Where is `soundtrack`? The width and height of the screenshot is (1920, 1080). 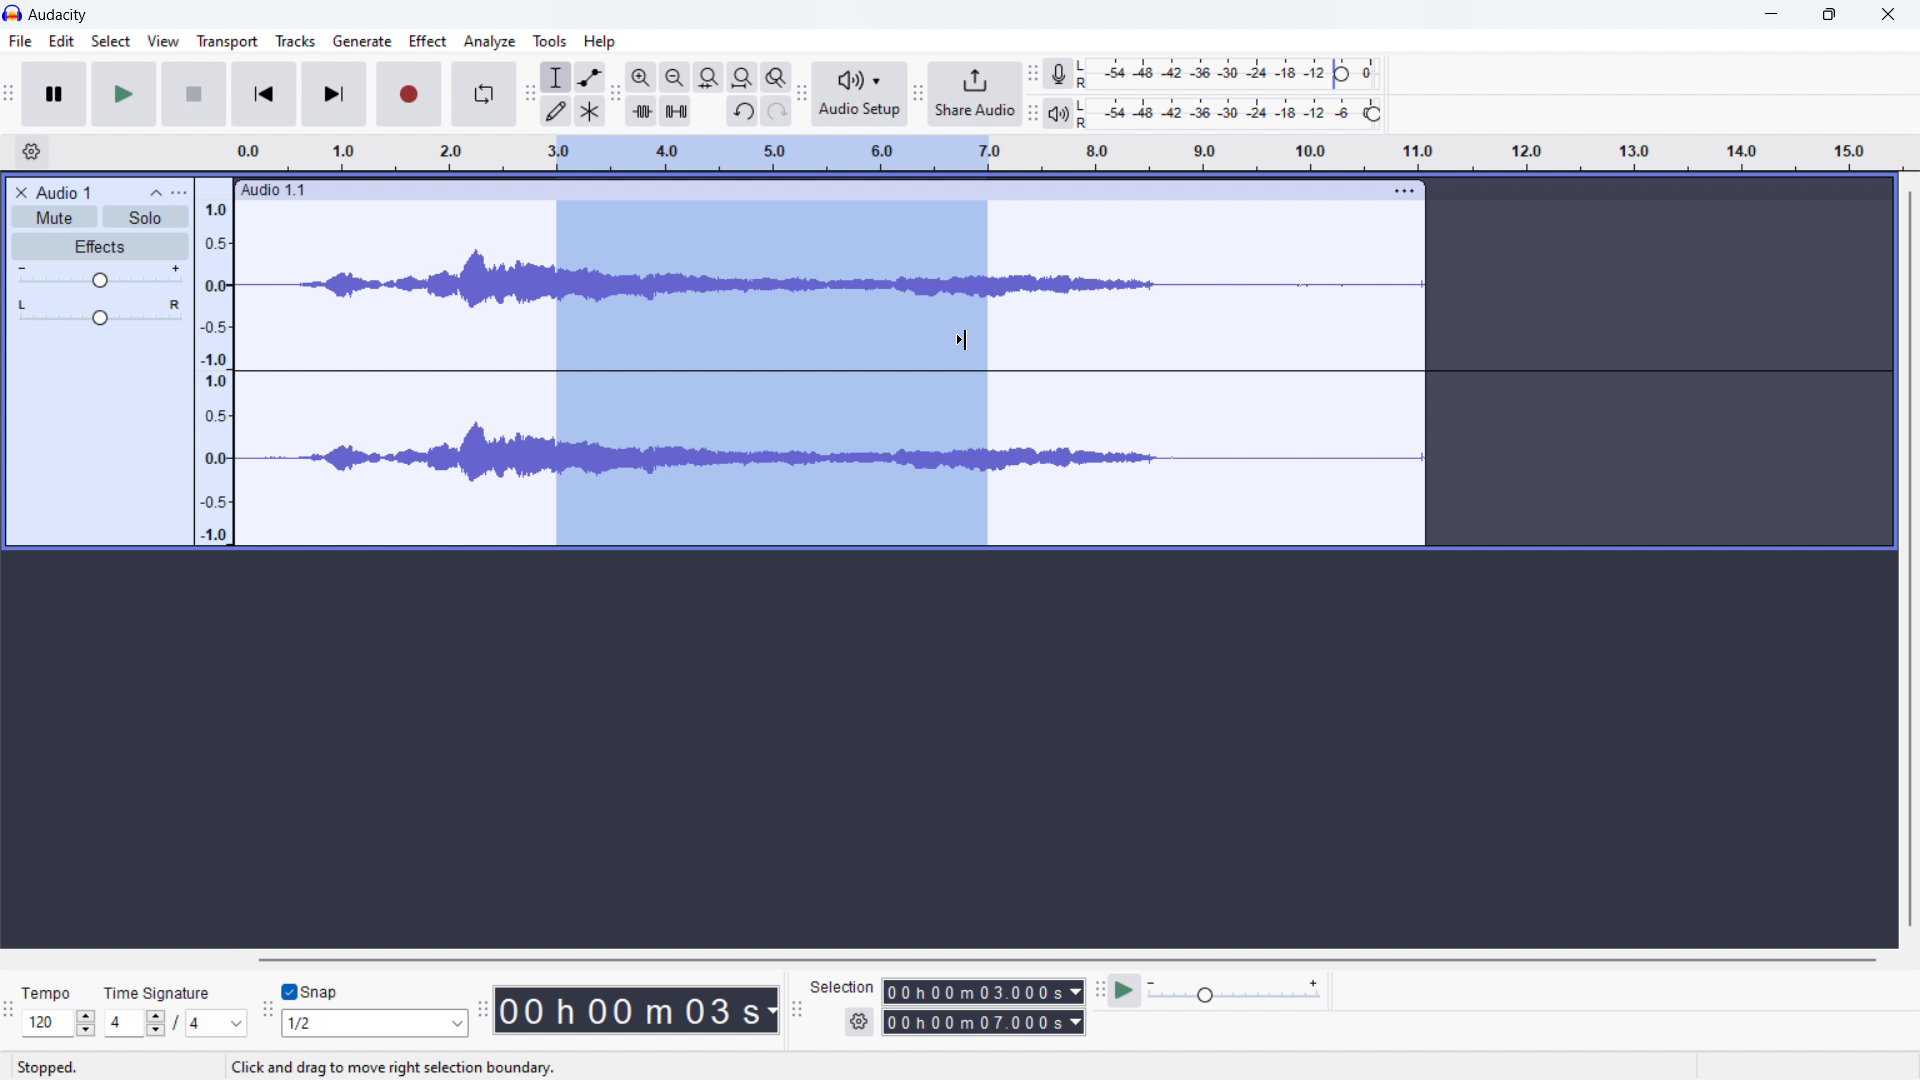 soundtrack is located at coordinates (382, 380).